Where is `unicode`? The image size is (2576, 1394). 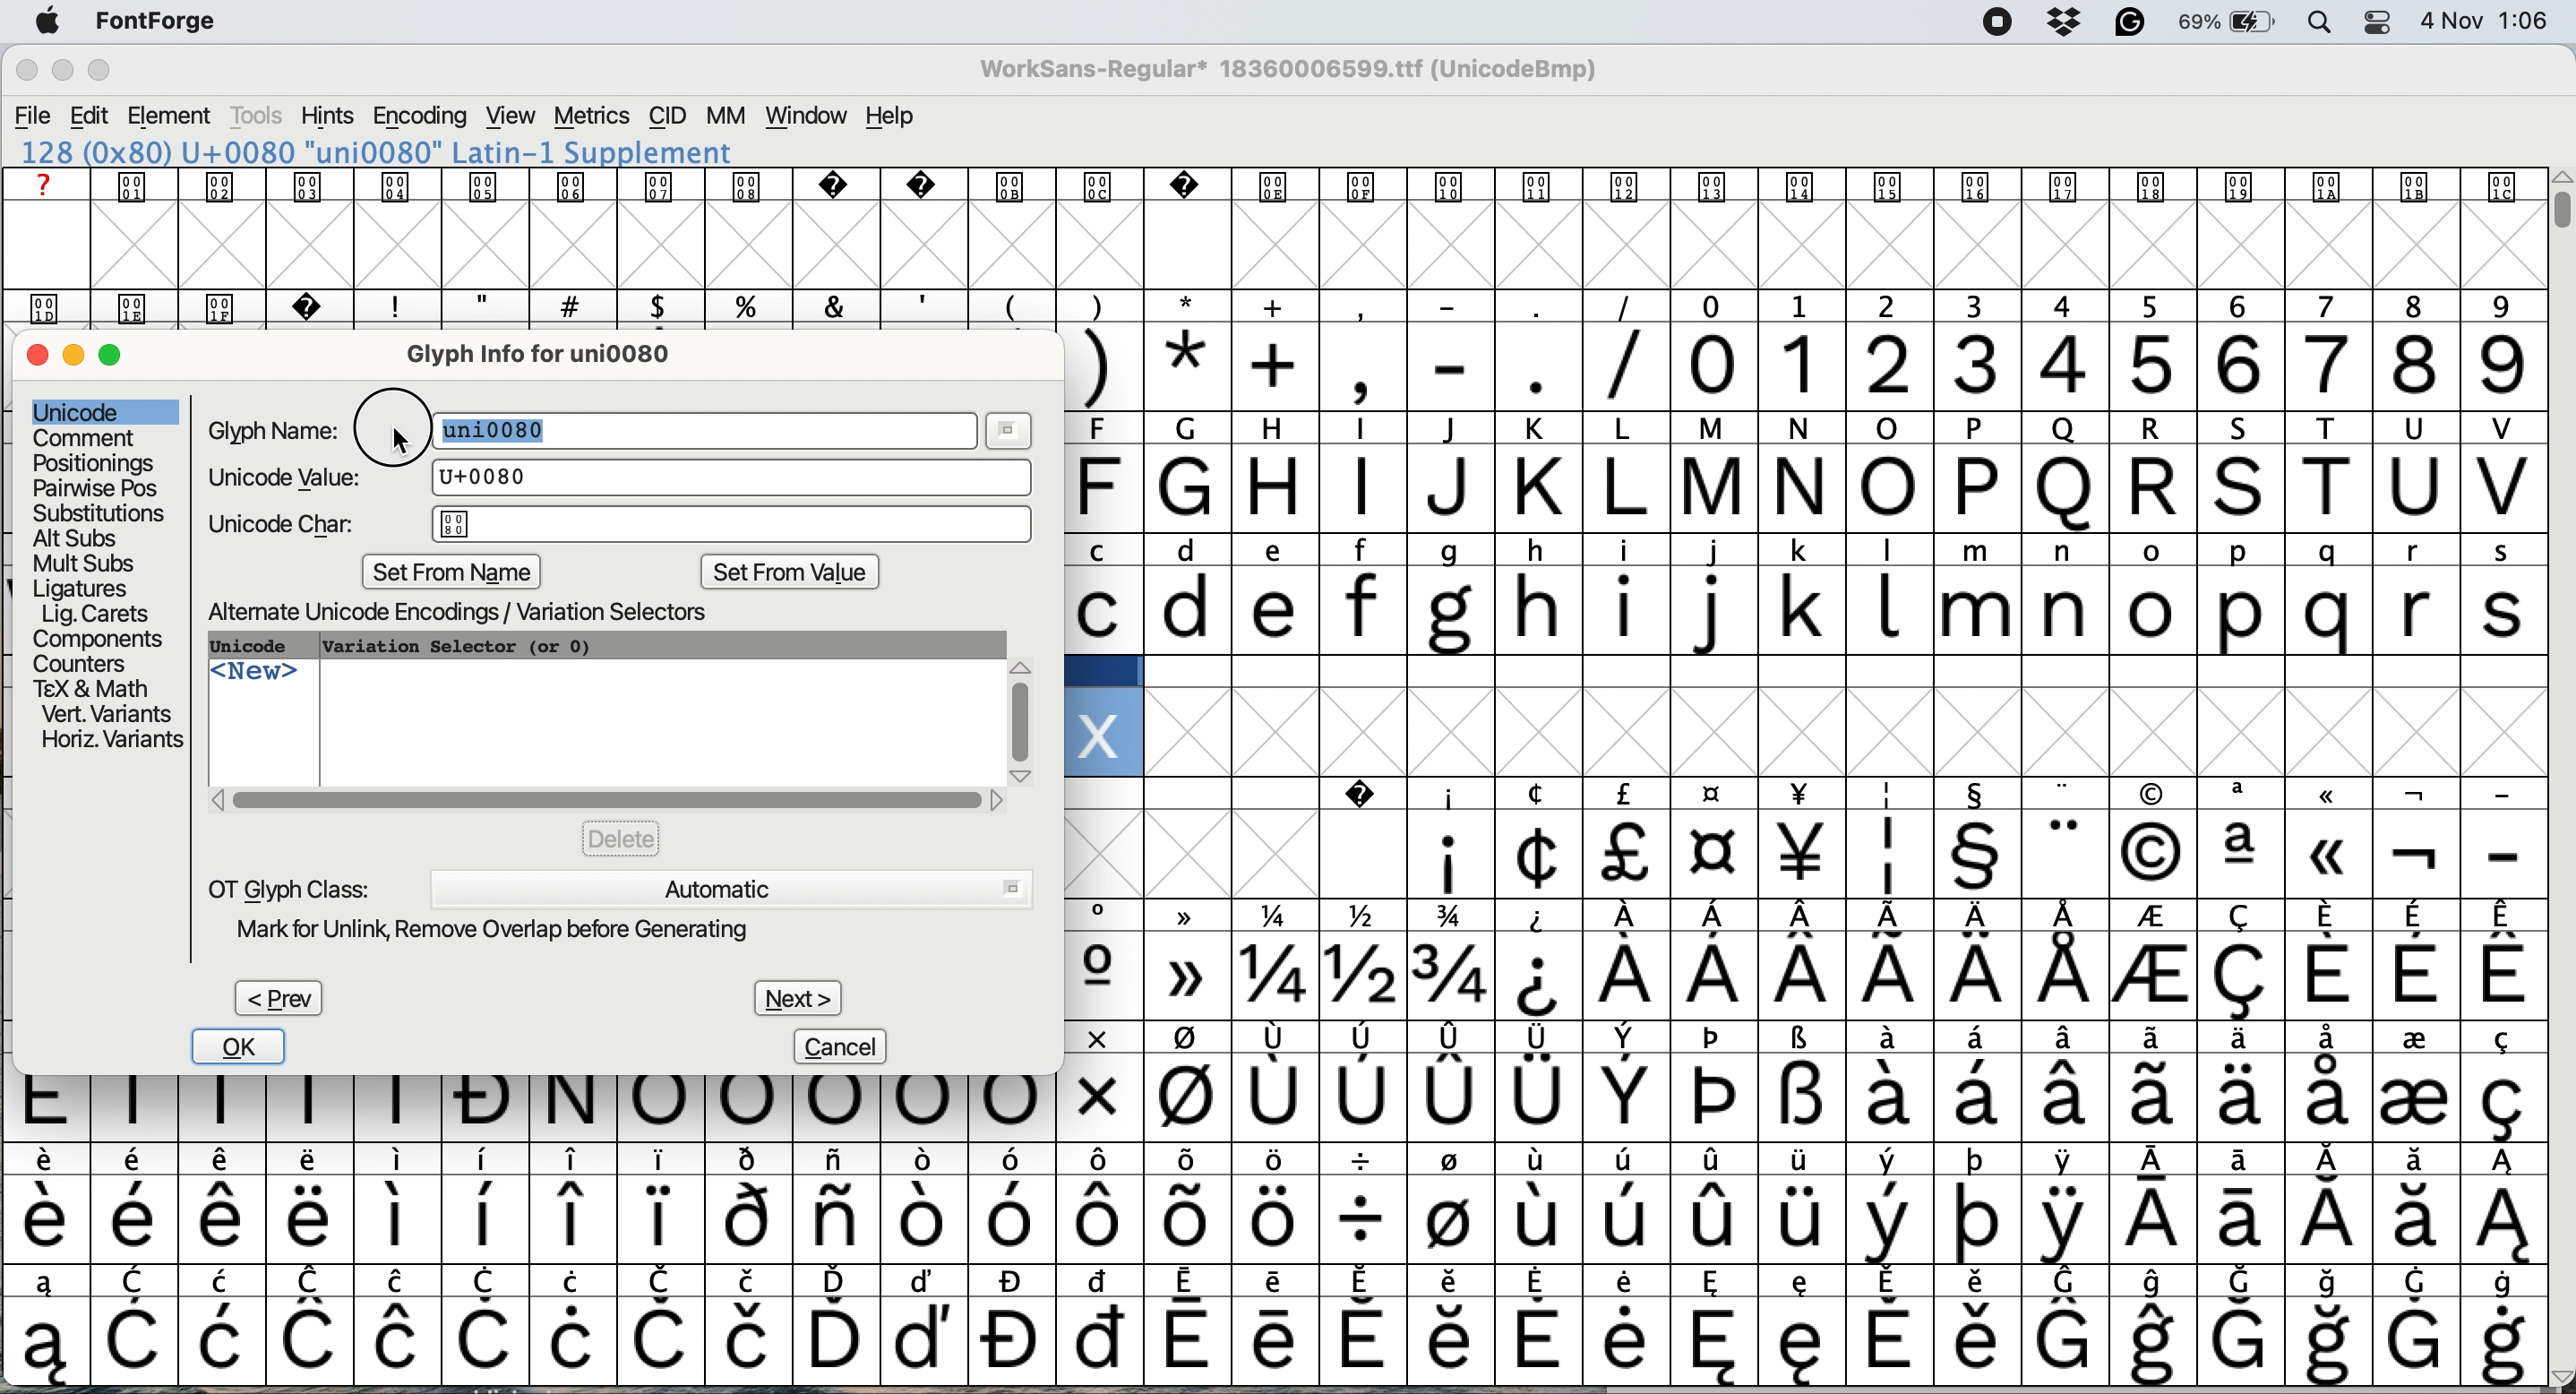 unicode is located at coordinates (80, 410).